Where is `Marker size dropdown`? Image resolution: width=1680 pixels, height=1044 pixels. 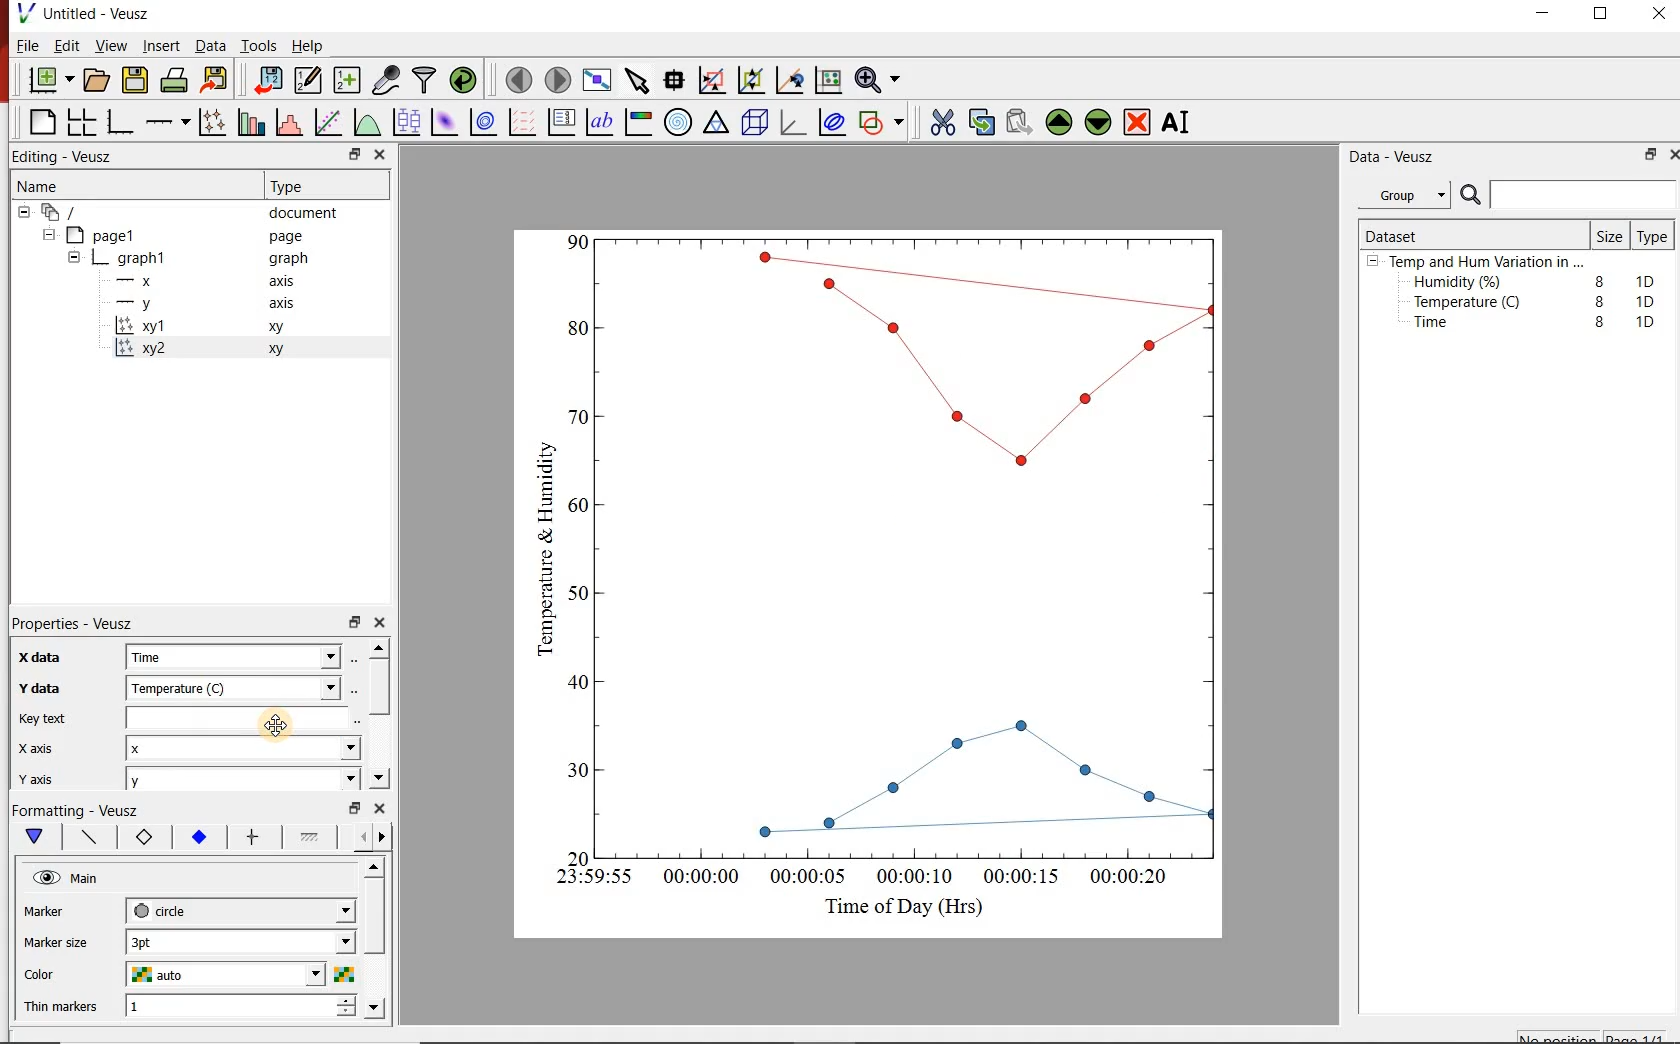 Marker size dropdown is located at coordinates (299, 943).